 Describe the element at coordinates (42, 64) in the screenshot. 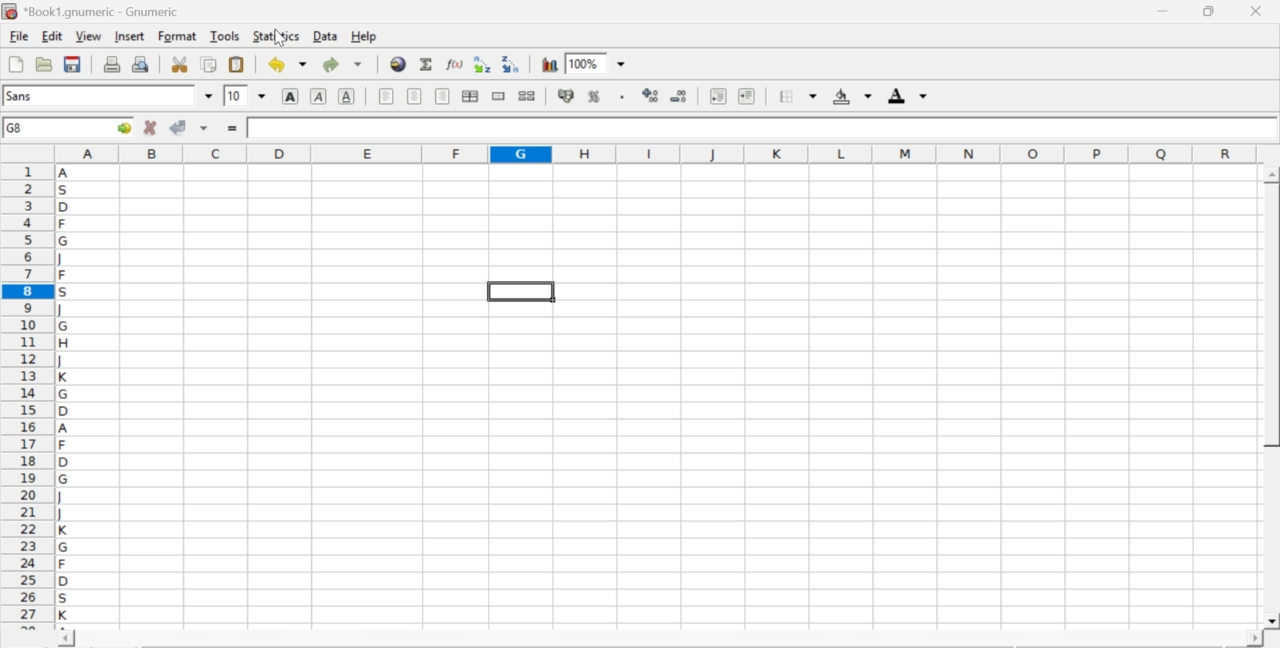

I see `open` at that location.